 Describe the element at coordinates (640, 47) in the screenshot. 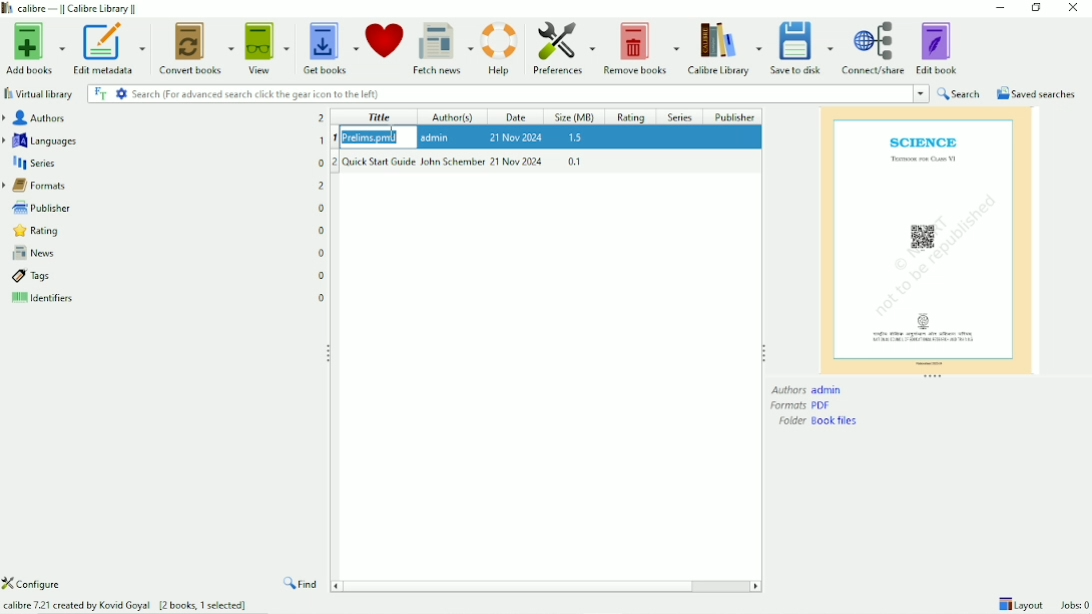

I see `Remove books` at that location.